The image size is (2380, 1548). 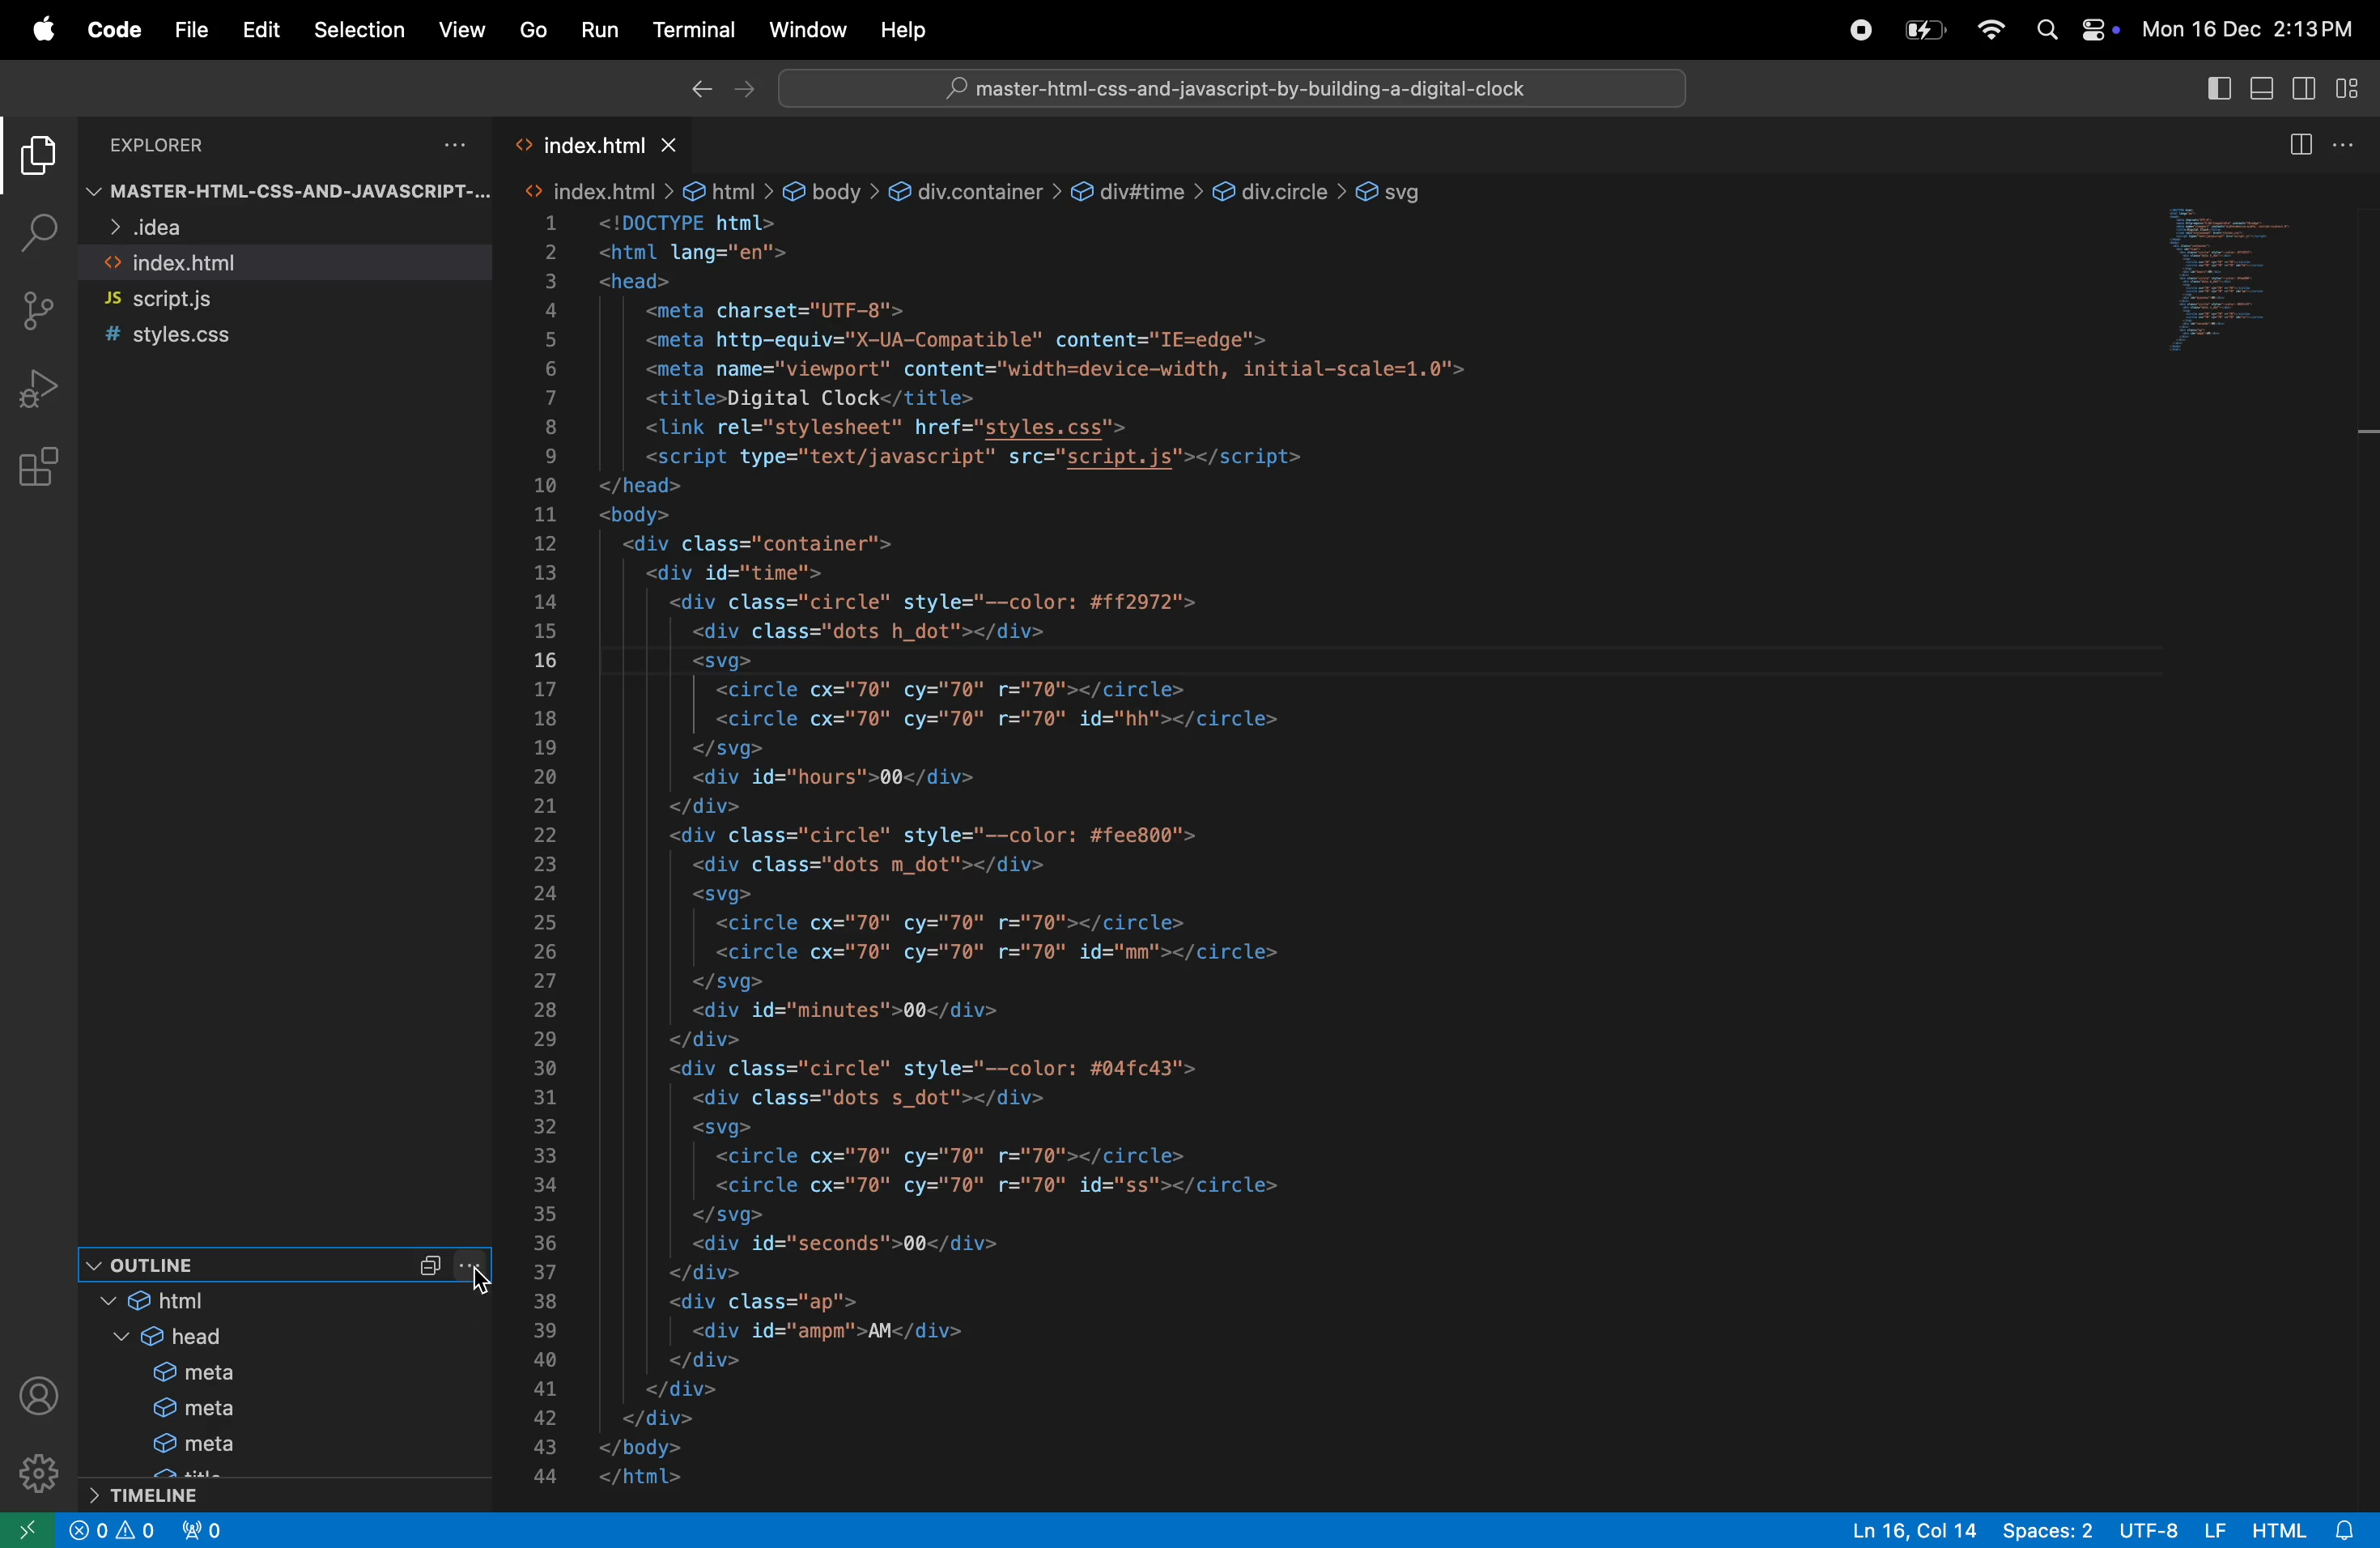 I want to click on close, so click(x=87, y=1529).